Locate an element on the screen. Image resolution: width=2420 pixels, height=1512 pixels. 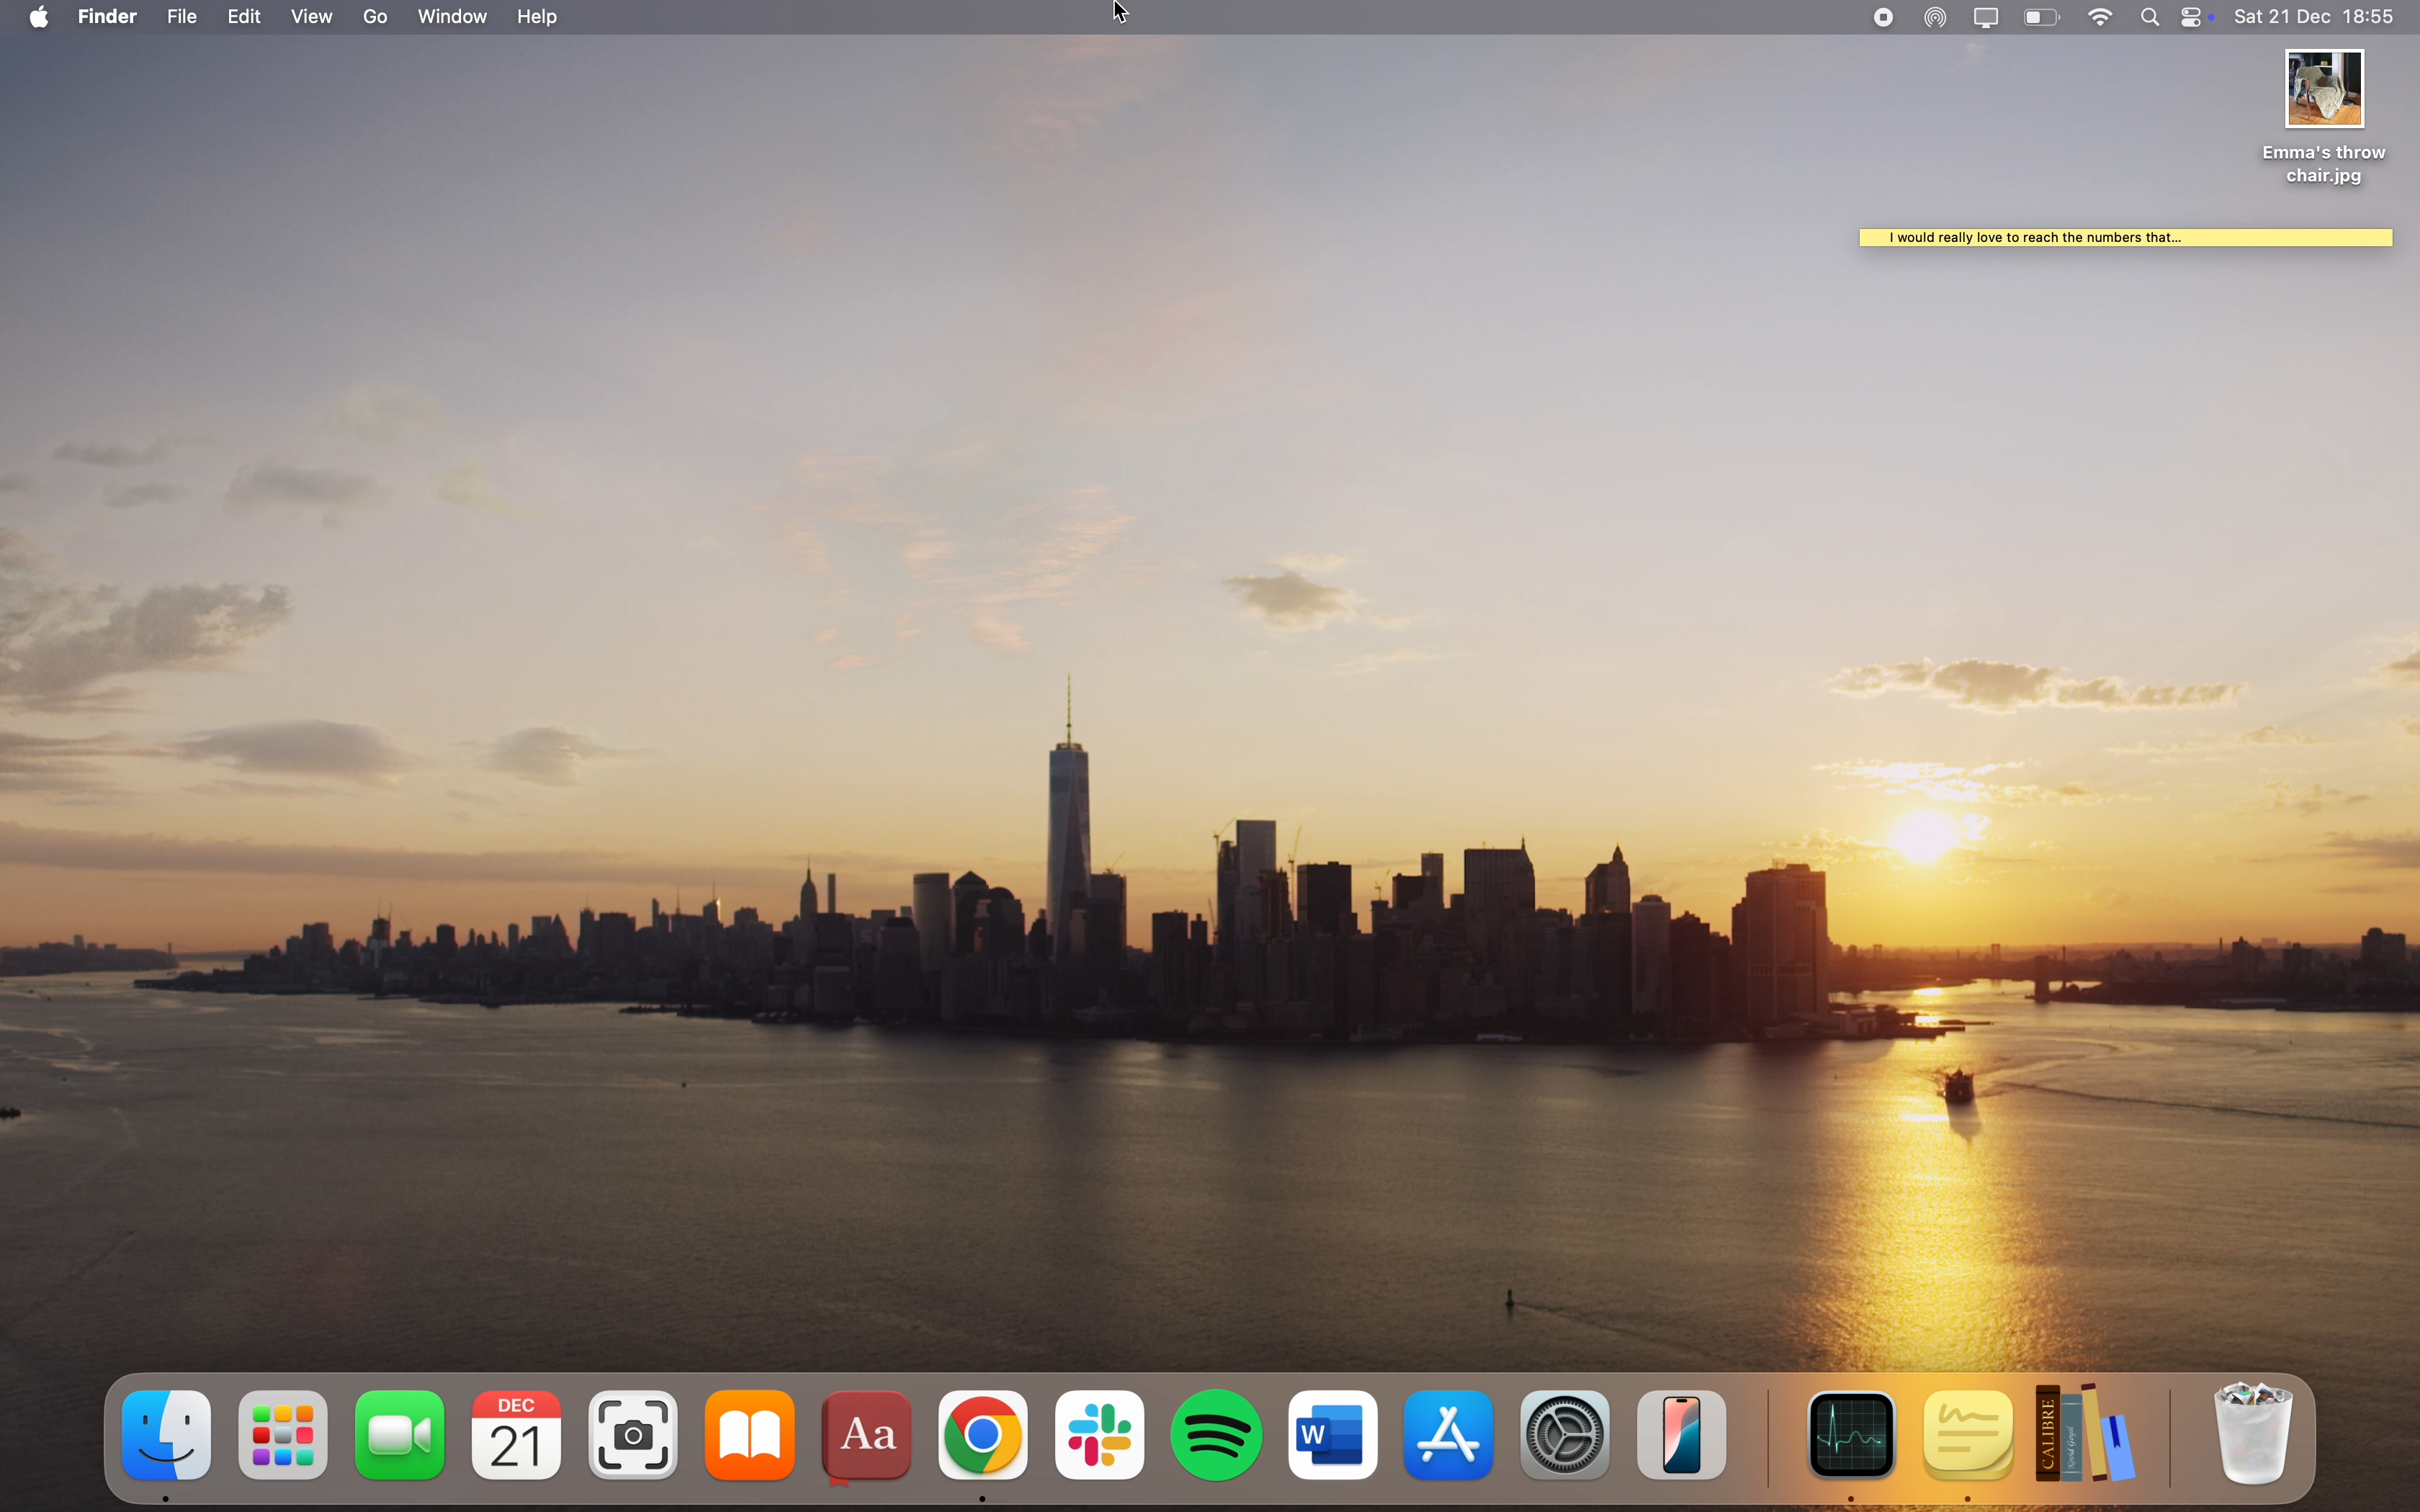
calendar is located at coordinates (517, 1444).